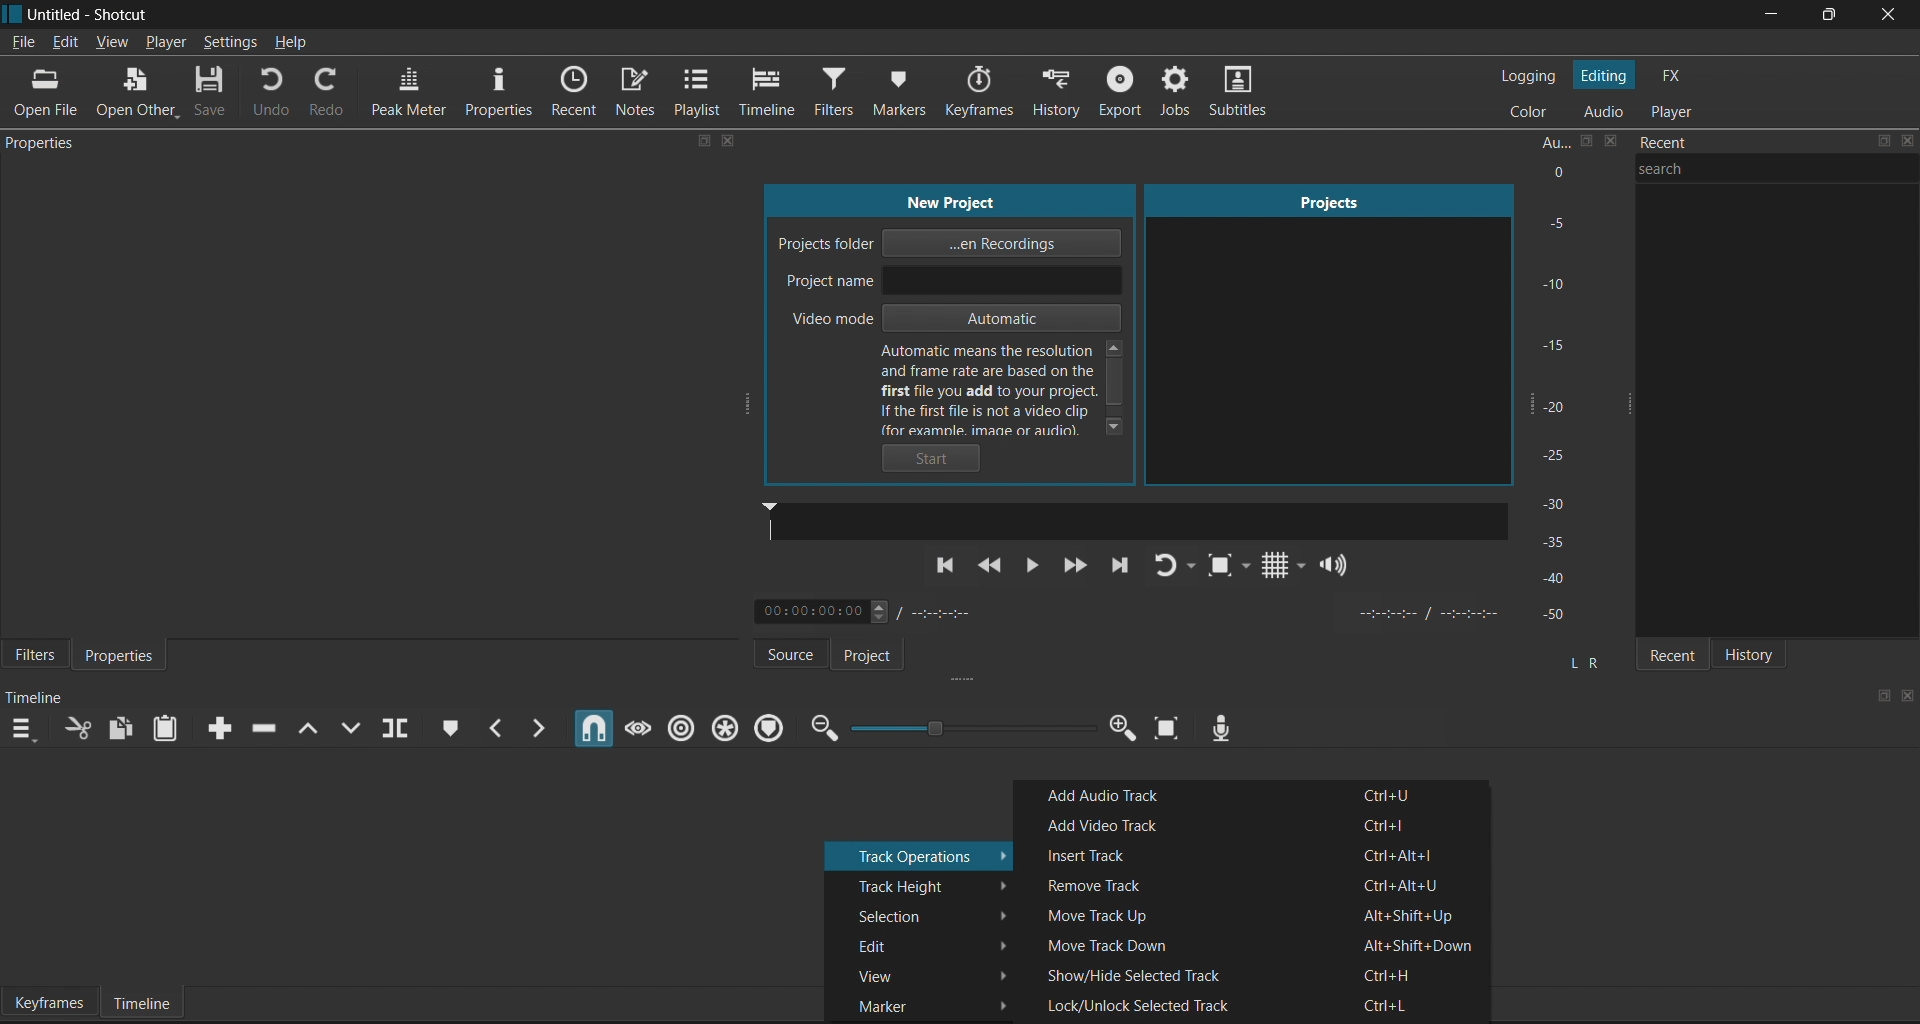 The width and height of the screenshot is (1920, 1024). What do you see at coordinates (912, 88) in the screenshot?
I see `Markers` at bounding box center [912, 88].